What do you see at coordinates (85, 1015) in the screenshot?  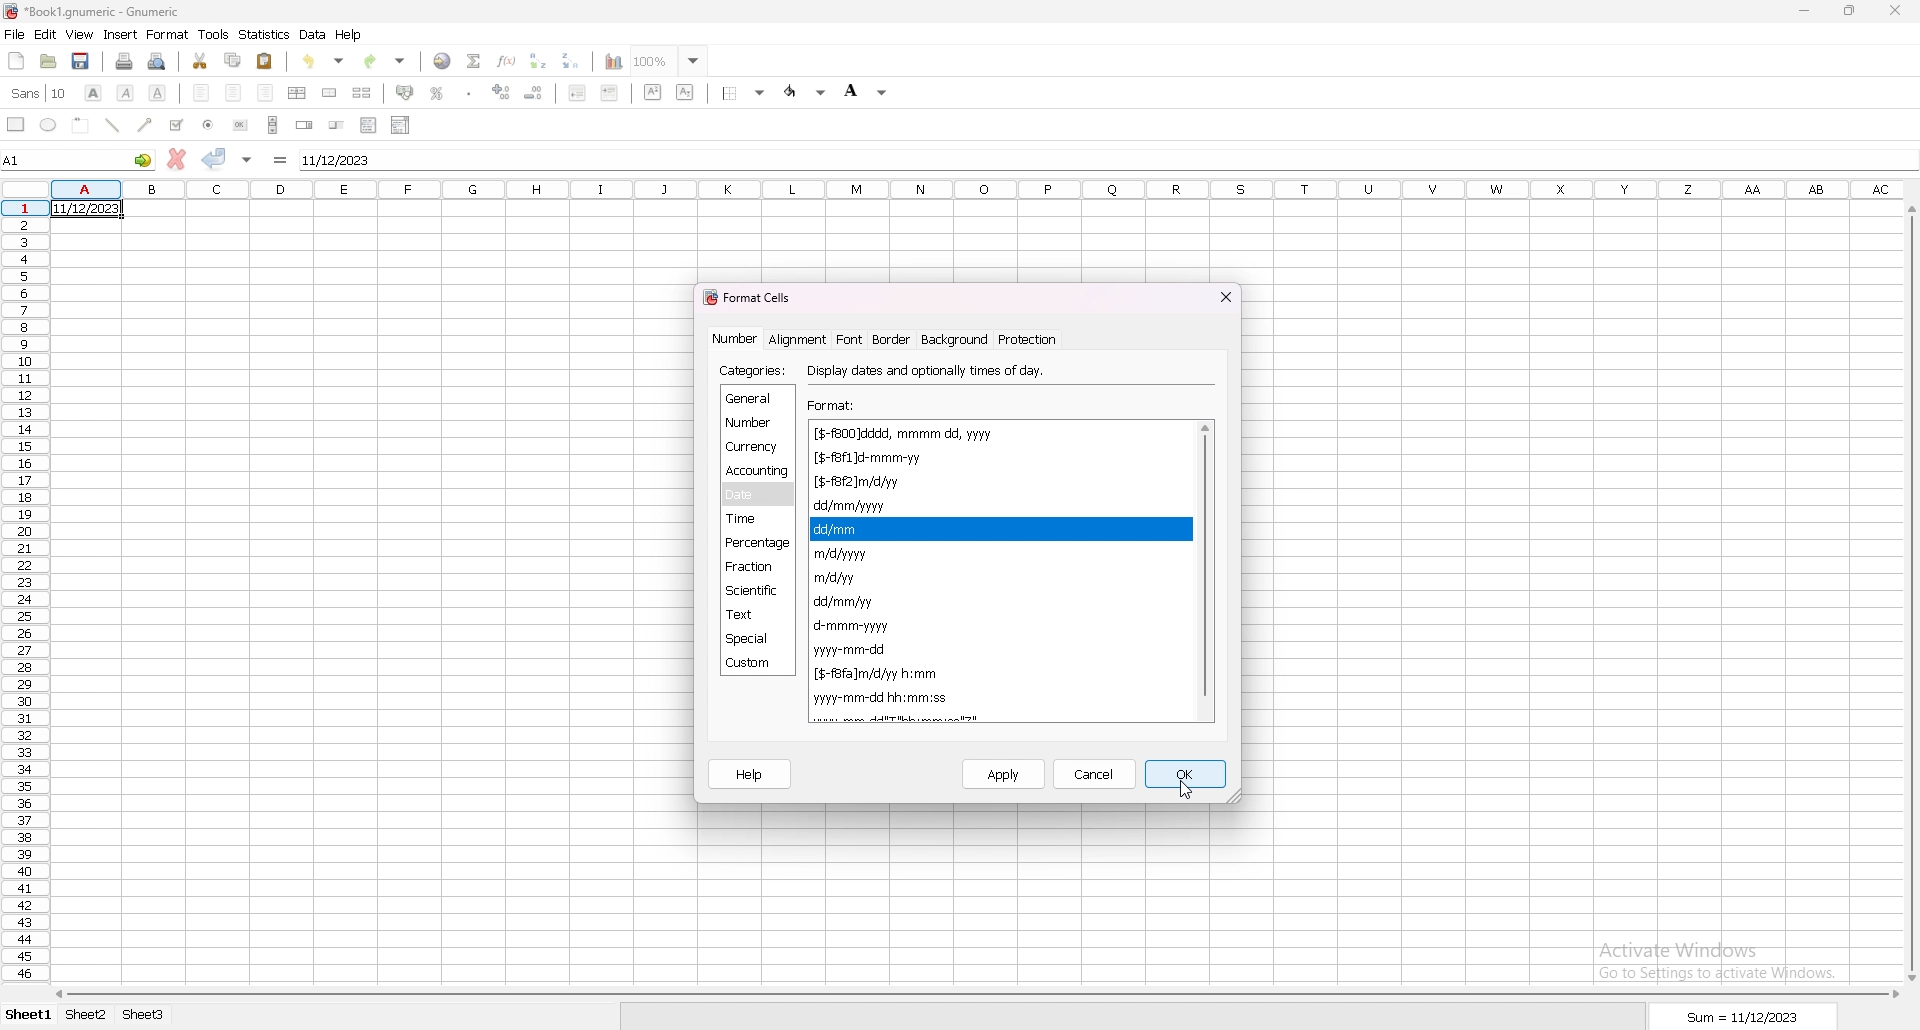 I see `sheet 2` at bounding box center [85, 1015].